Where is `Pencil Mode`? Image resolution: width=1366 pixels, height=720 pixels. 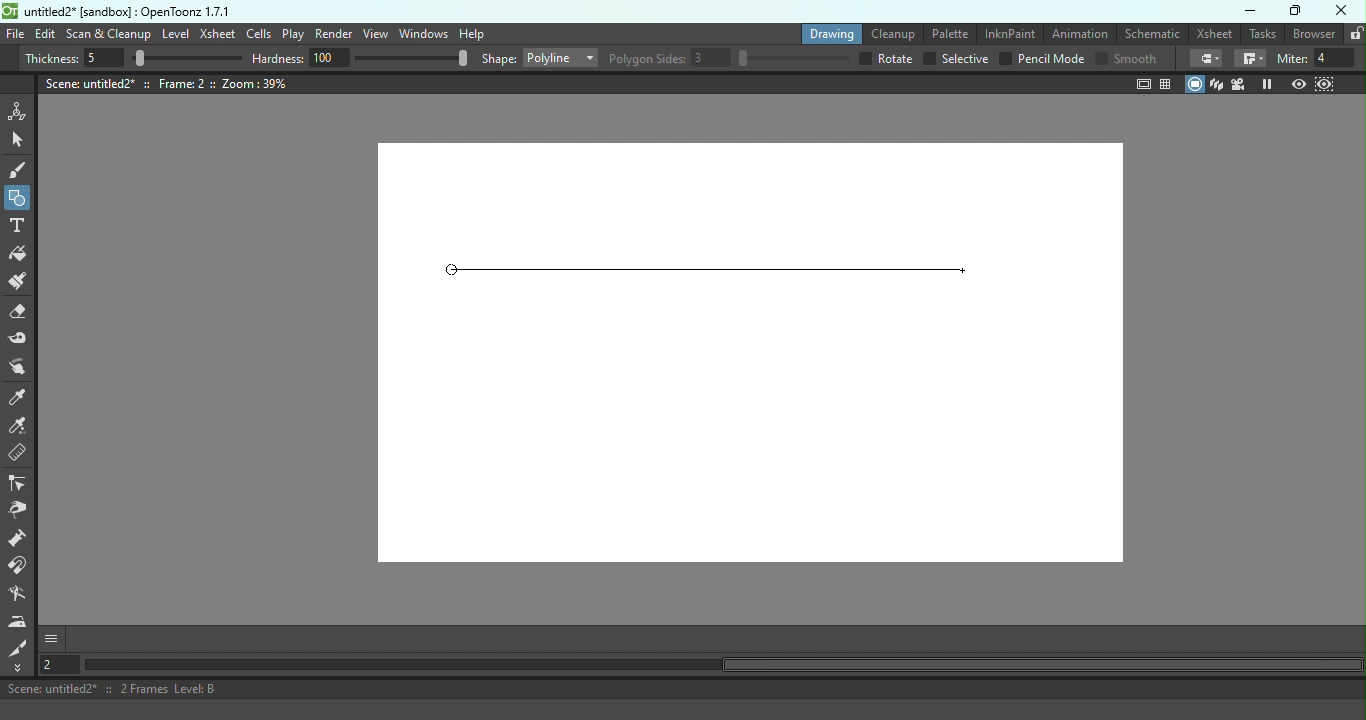 Pencil Mode is located at coordinates (1041, 60).